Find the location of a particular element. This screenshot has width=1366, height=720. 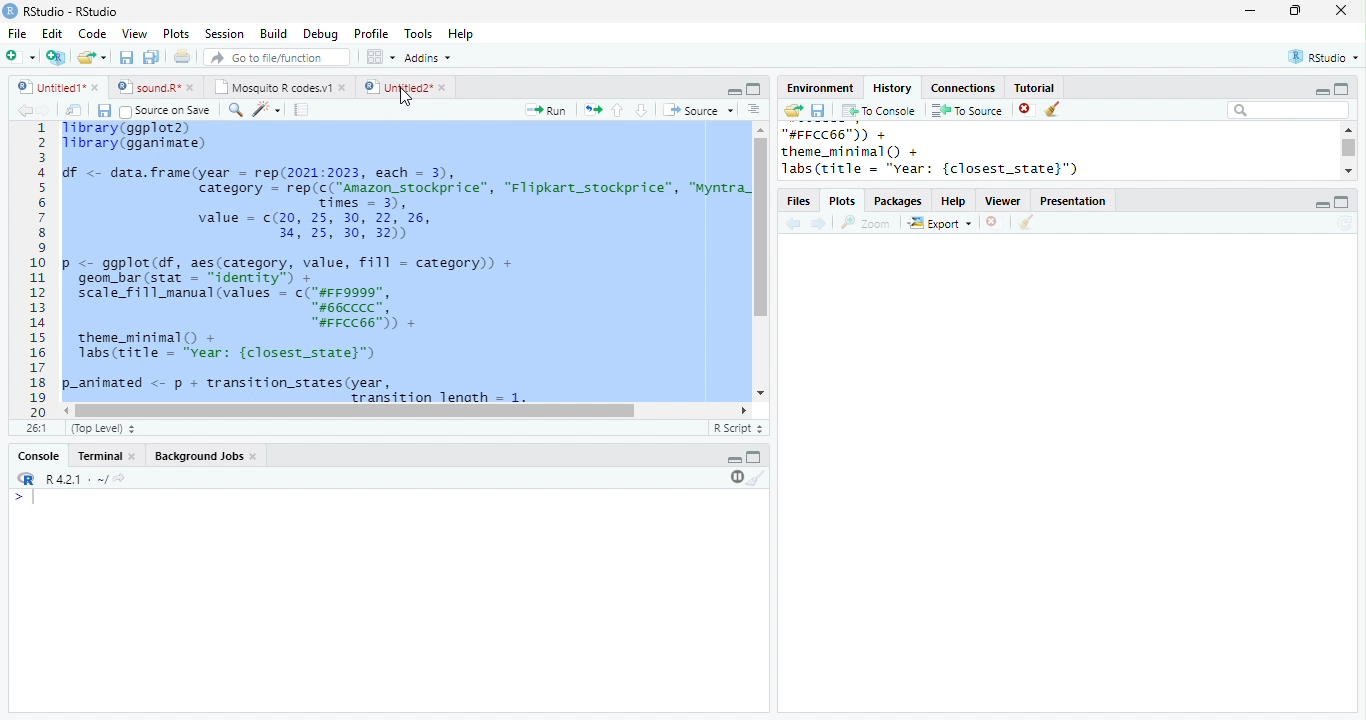

Export is located at coordinates (939, 222).